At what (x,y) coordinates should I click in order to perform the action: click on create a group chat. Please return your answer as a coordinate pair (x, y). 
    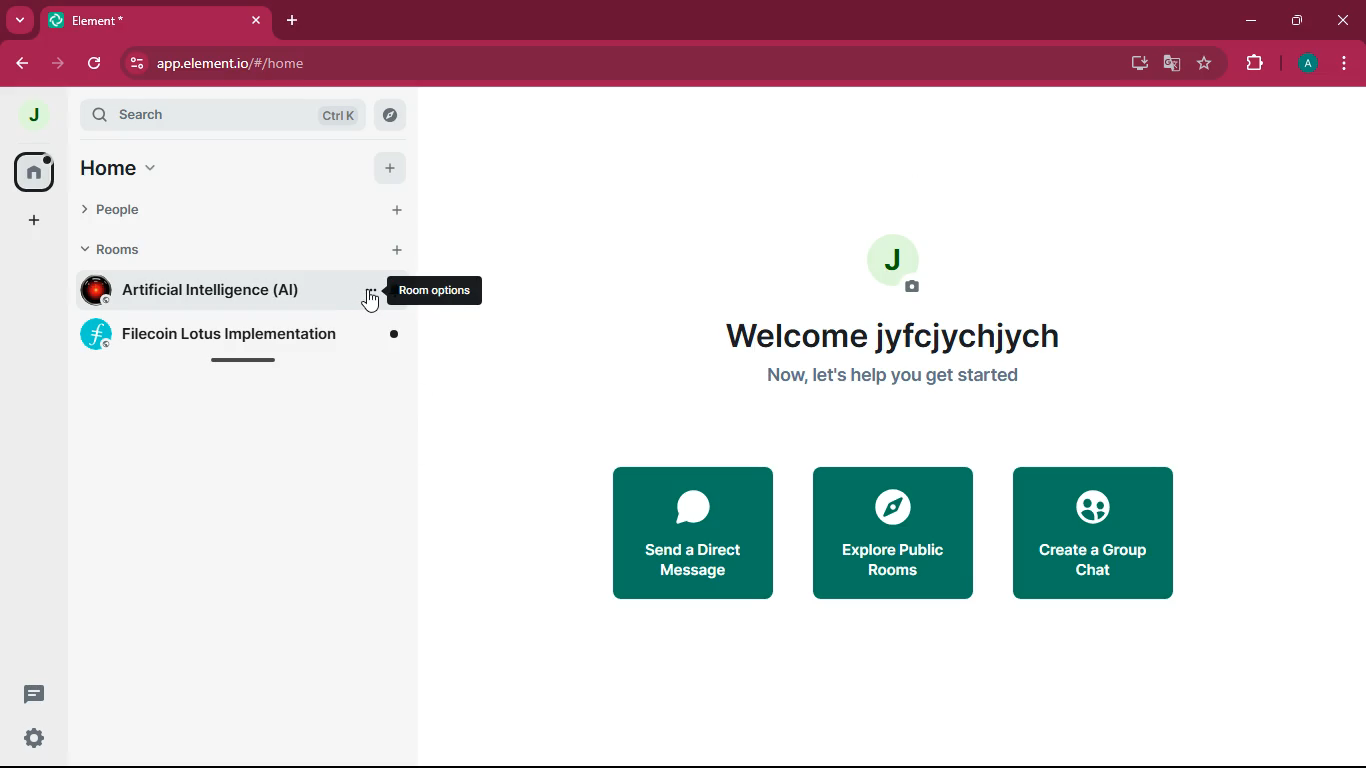
    Looking at the image, I should click on (1098, 531).